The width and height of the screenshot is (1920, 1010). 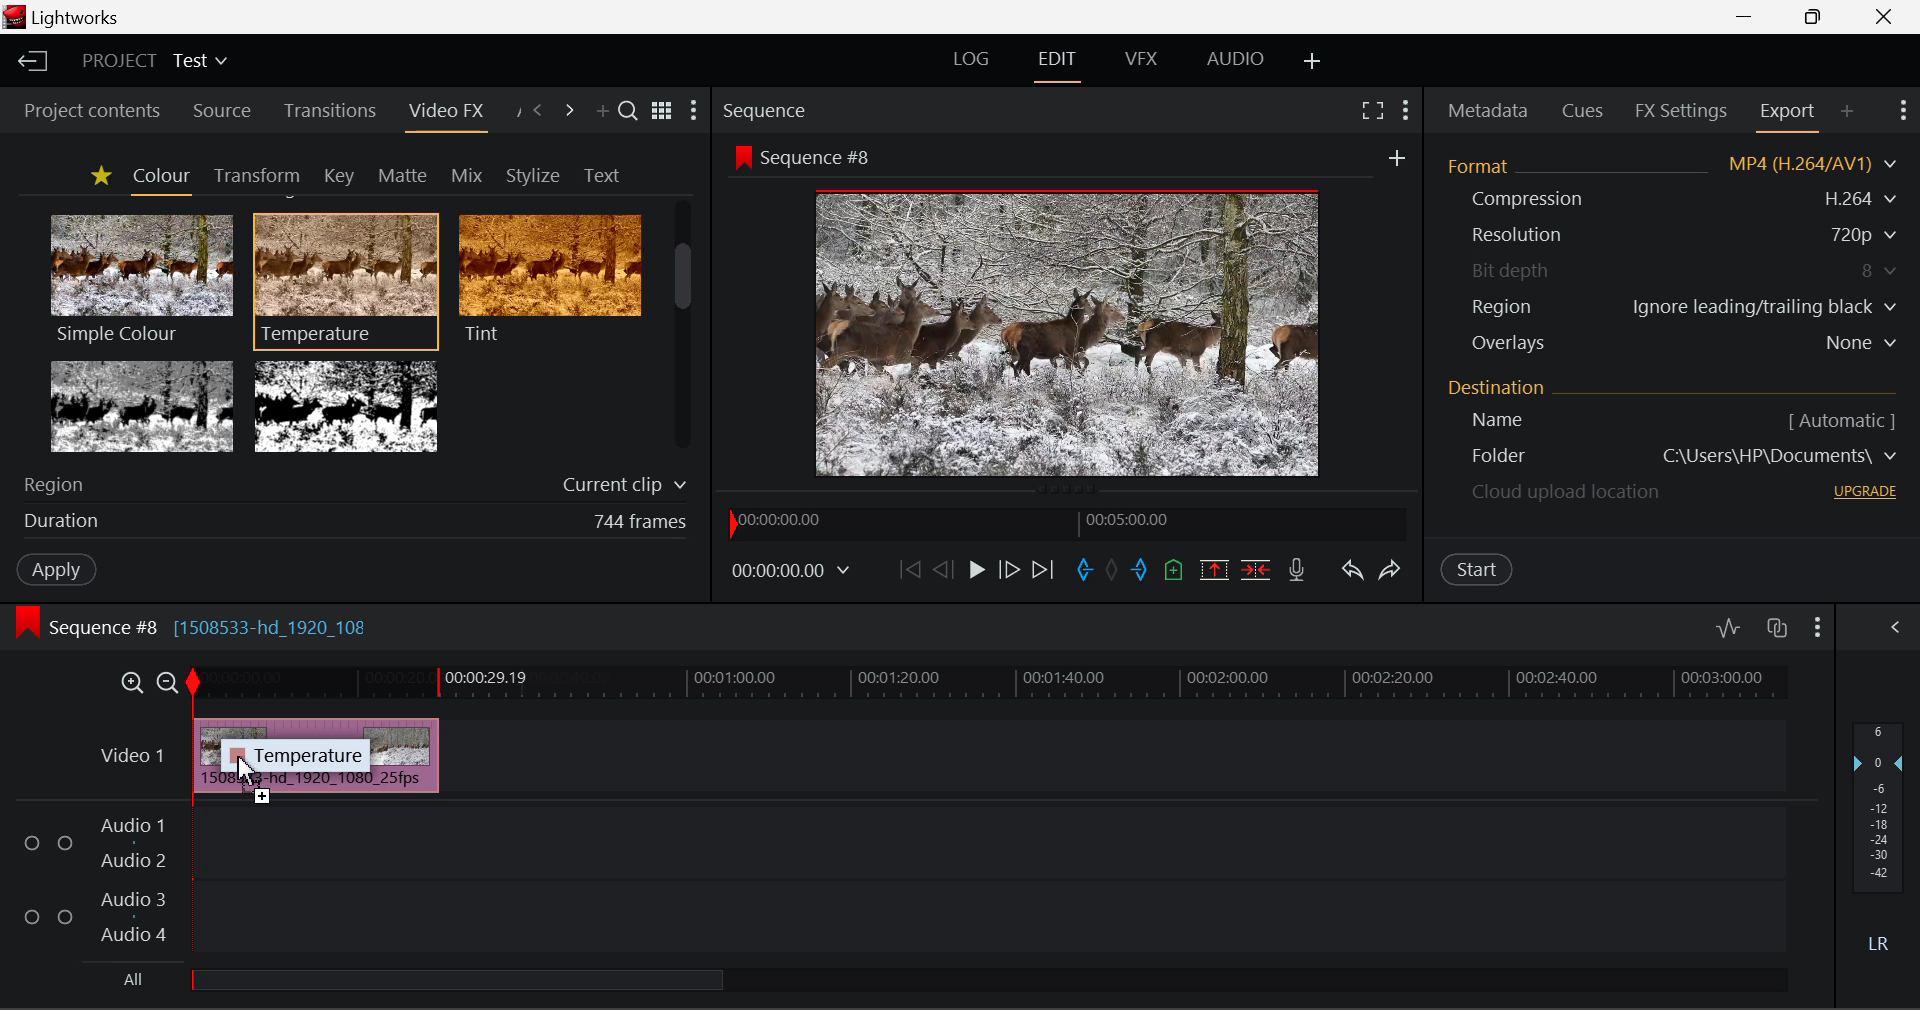 I want to click on Timeline Track, so click(x=992, y=684).